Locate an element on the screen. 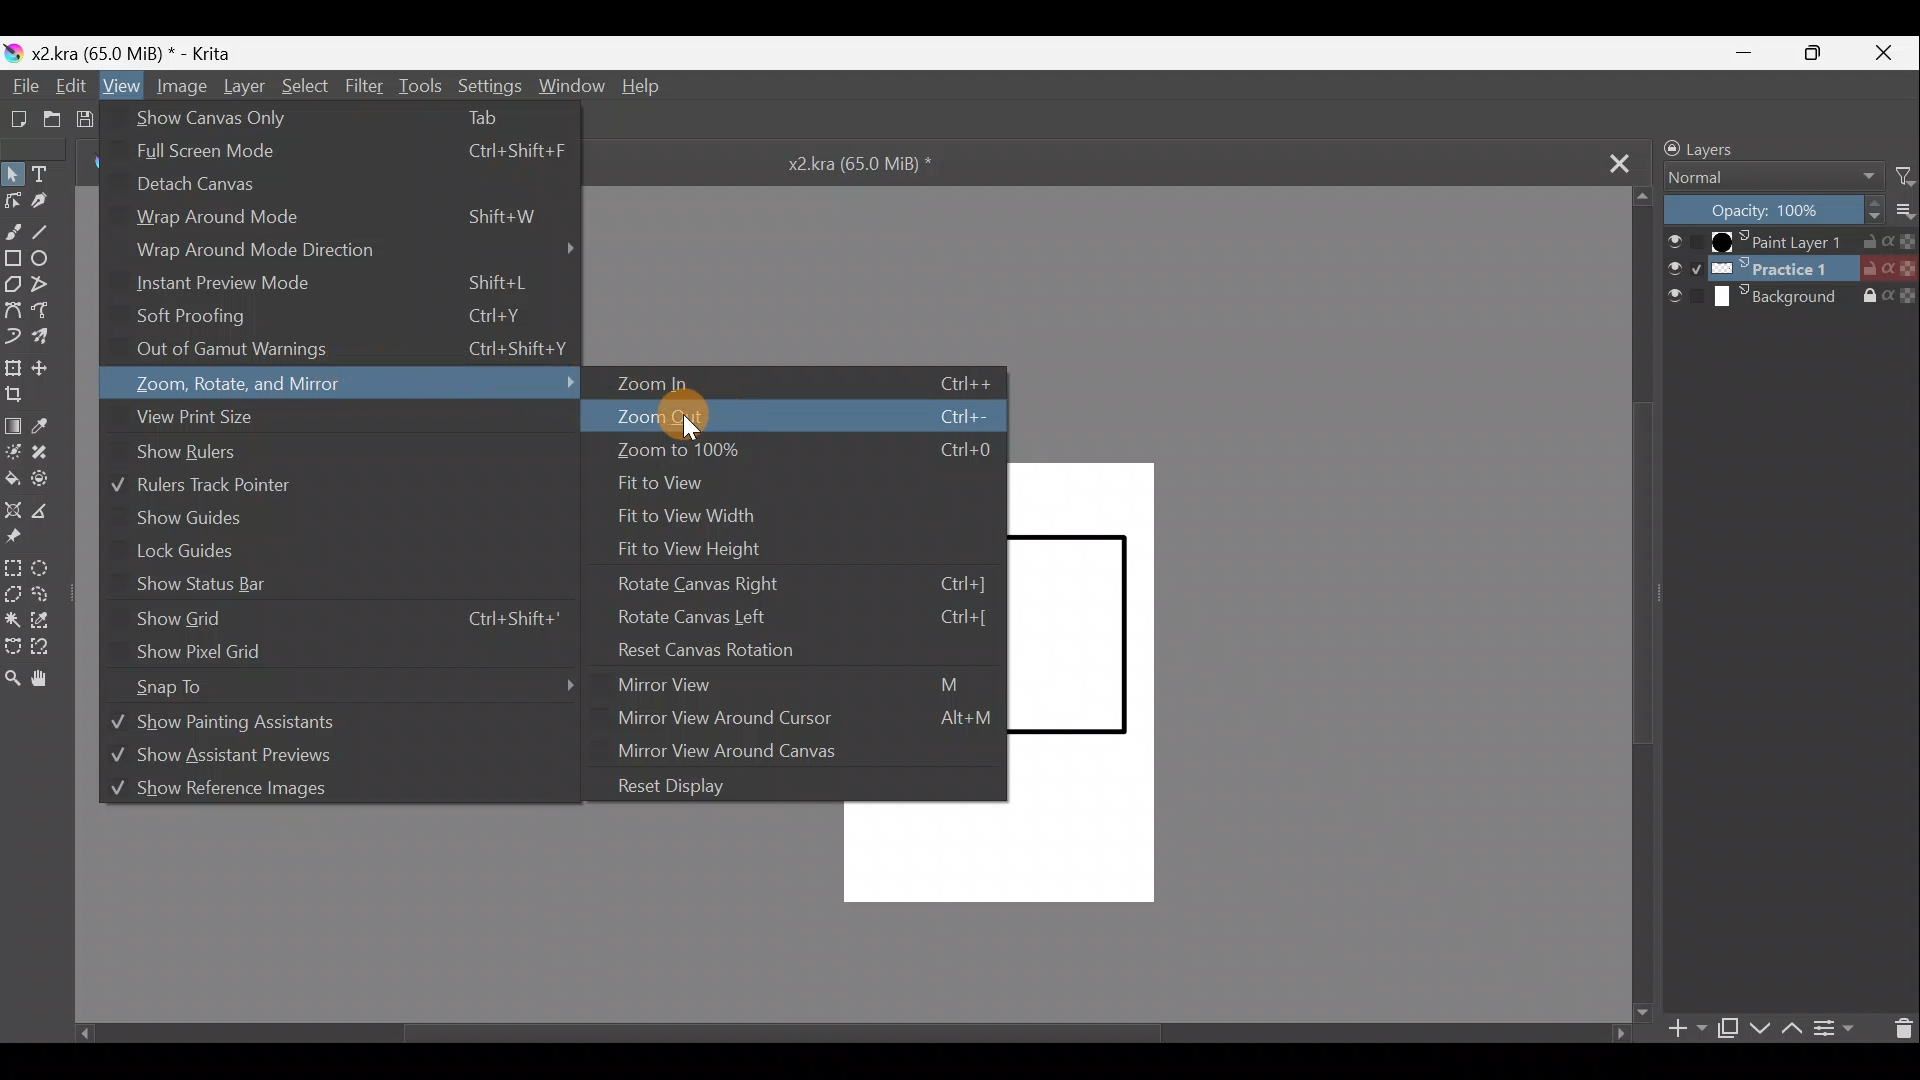 The height and width of the screenshot is (1080, 1920). Mirror view is located at coordinates (805, 684).